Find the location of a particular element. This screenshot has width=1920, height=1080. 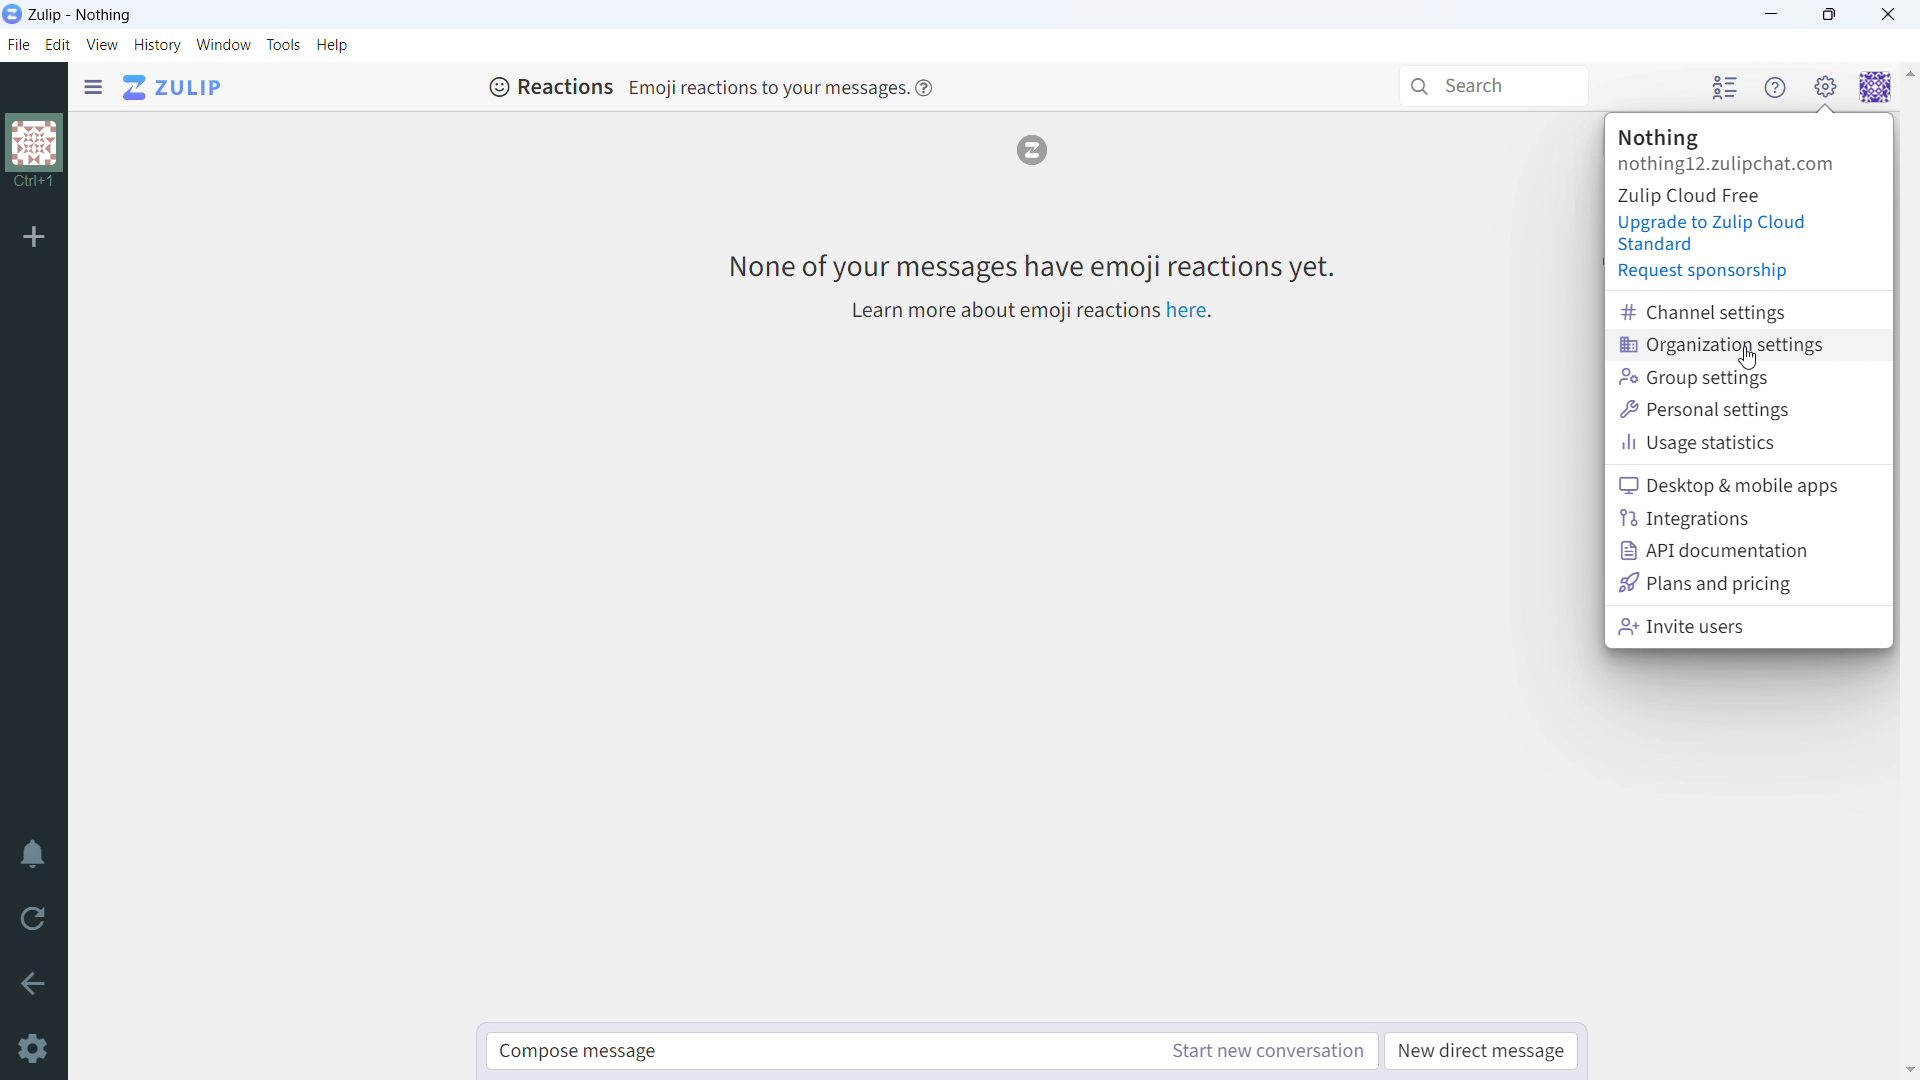

close is located at coordinates (1887, 15).